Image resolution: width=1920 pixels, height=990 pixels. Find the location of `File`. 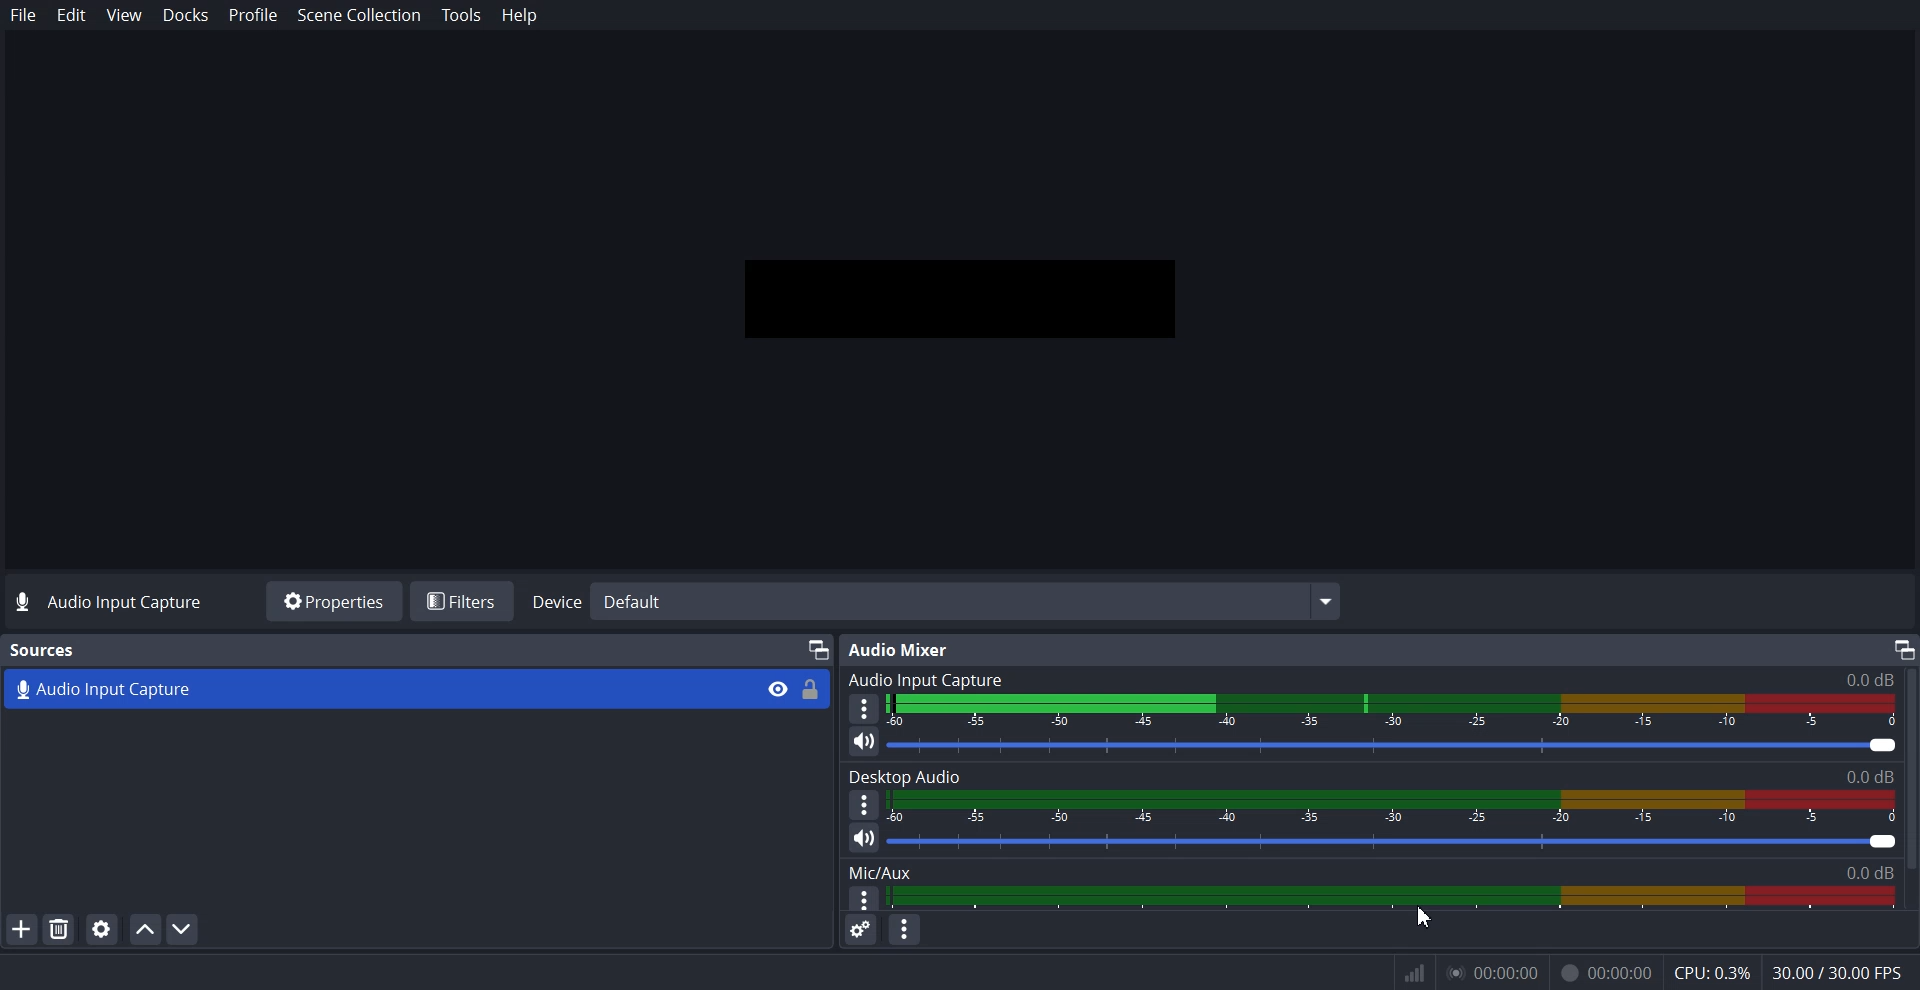

File is located at coordinates (24, 15).